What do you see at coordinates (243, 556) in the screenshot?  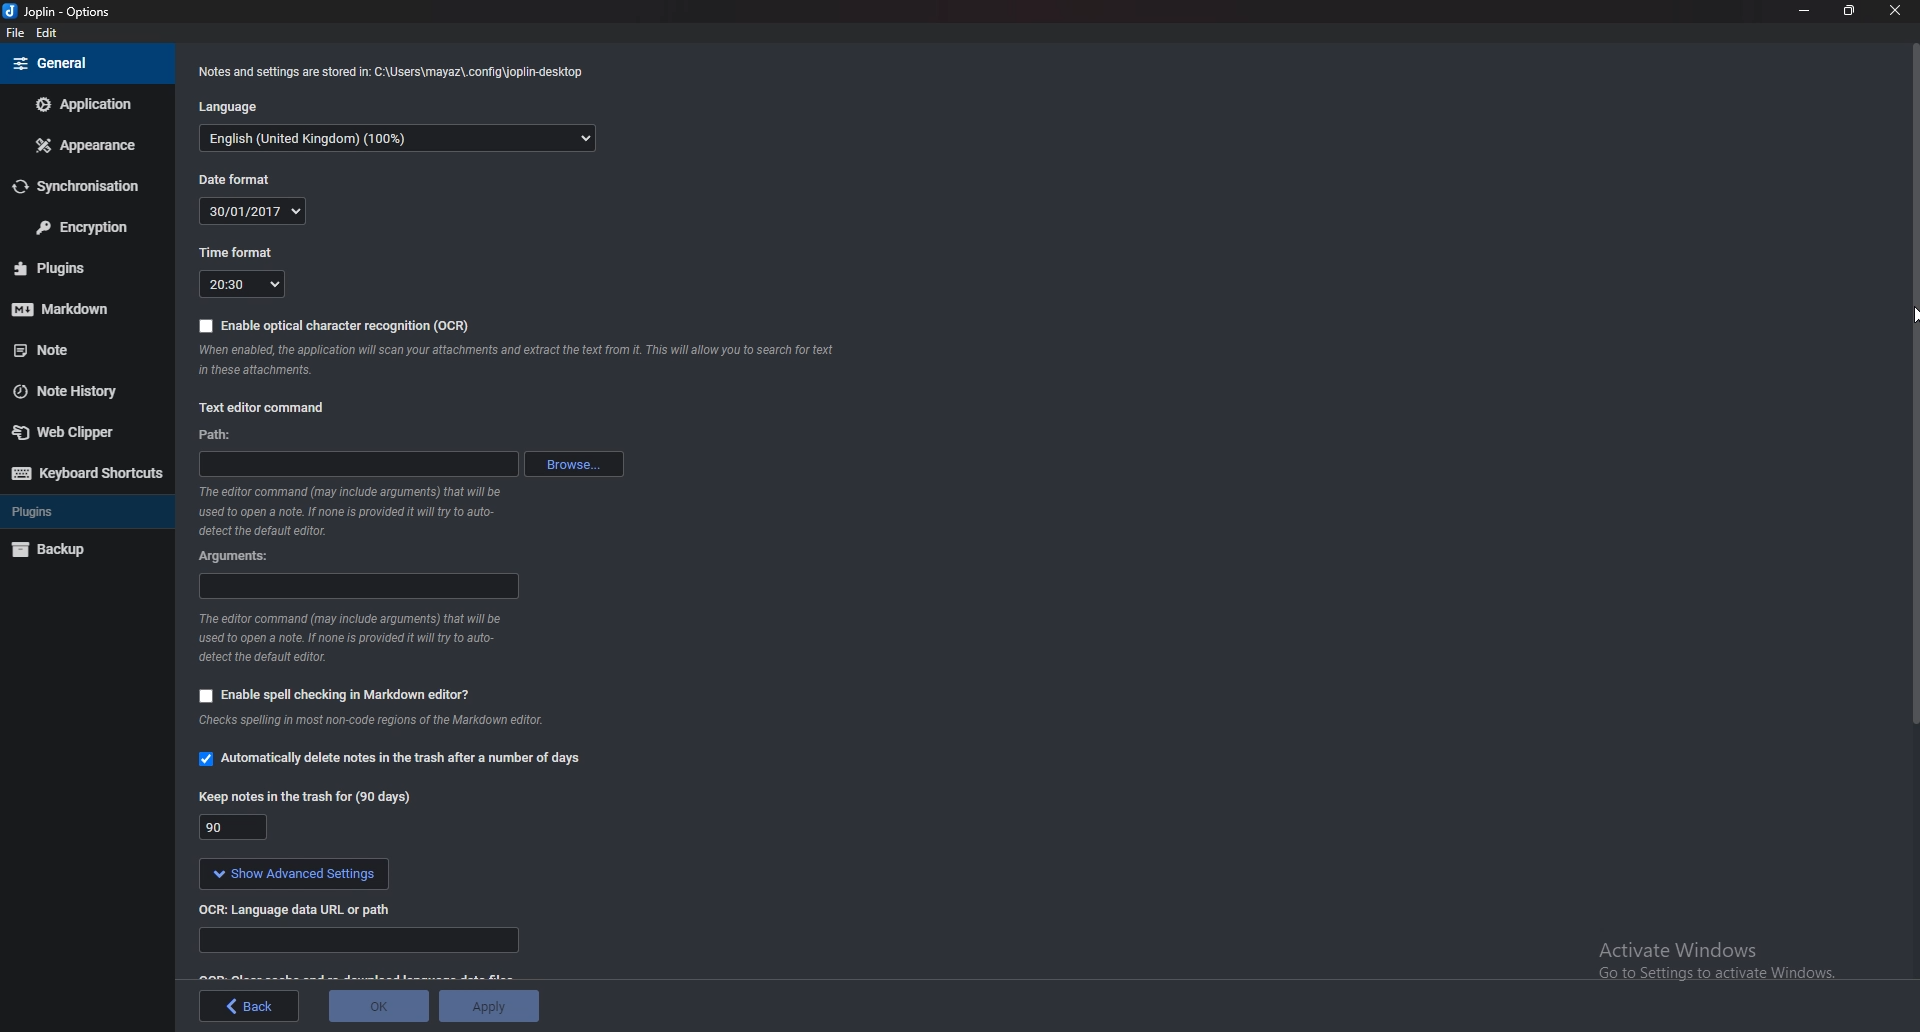 I see `Arguments` at bounding box center [243, 556].